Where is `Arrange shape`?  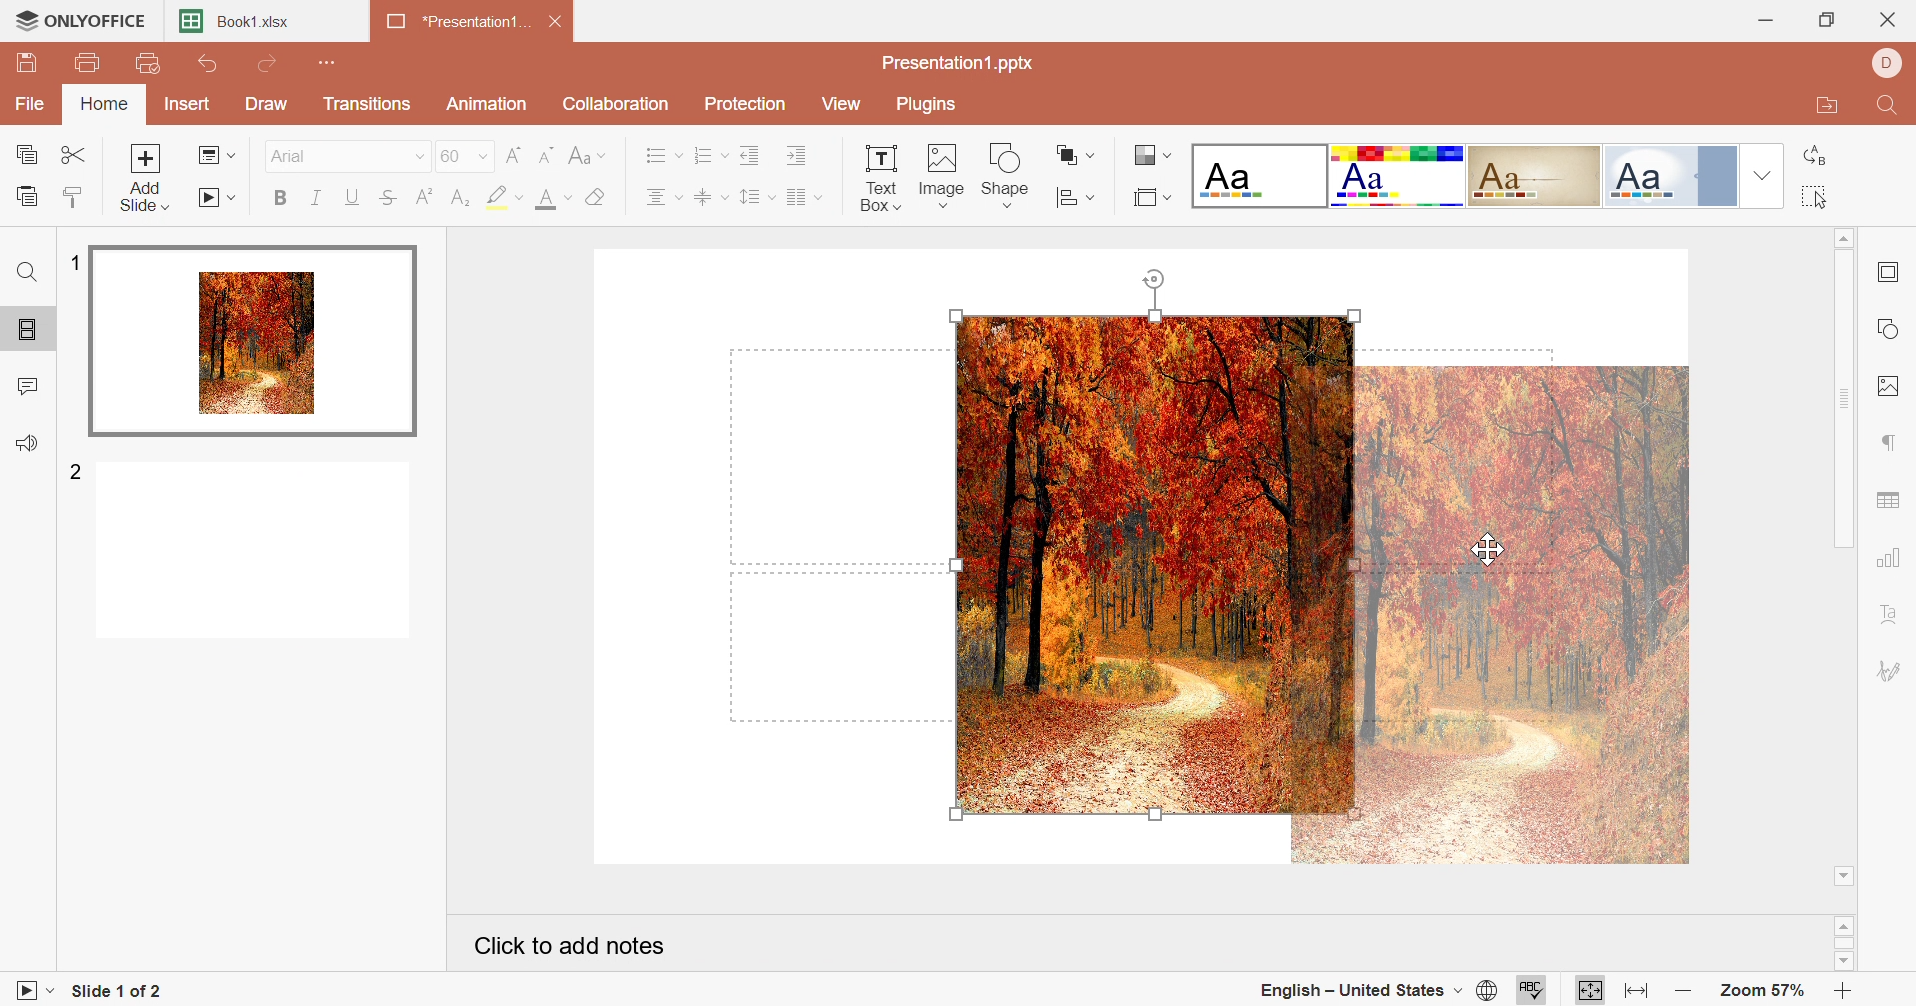 Arrange shape is located at coordinates (1071, 154).